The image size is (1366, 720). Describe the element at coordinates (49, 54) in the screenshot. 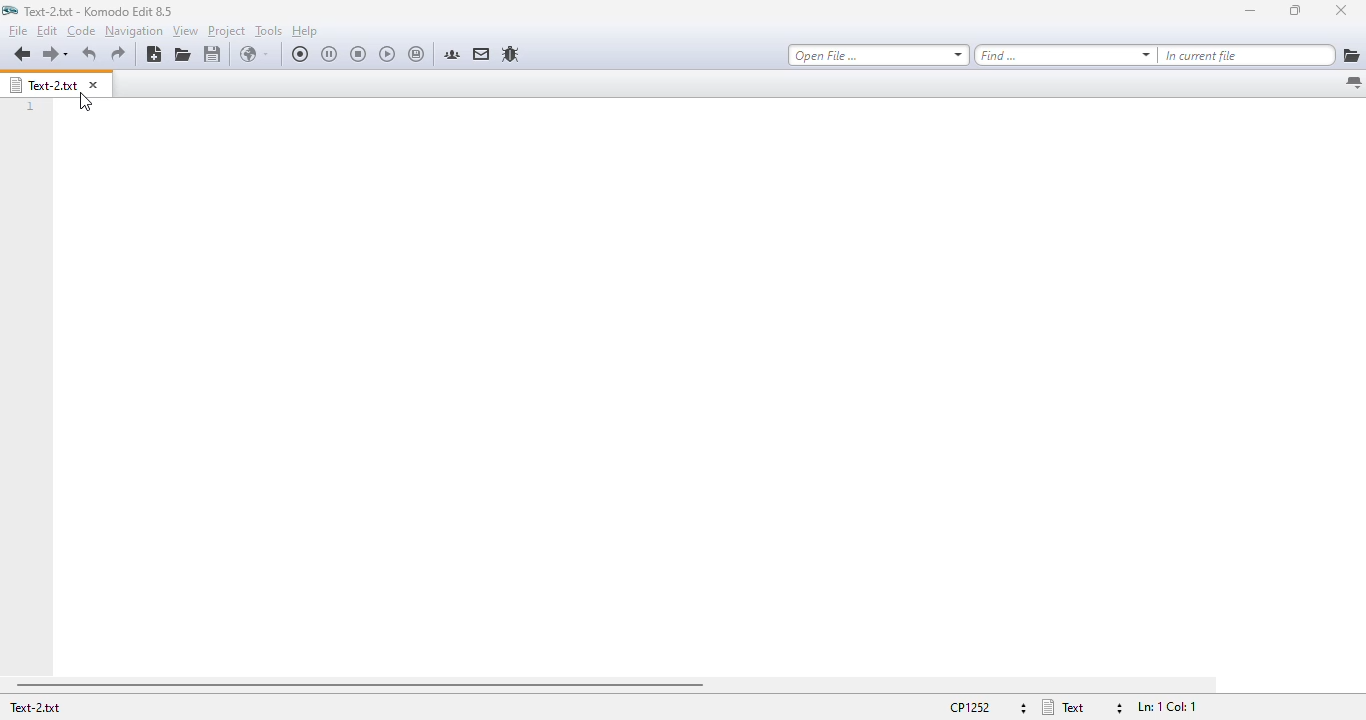

I see `go forward one location` at that location.